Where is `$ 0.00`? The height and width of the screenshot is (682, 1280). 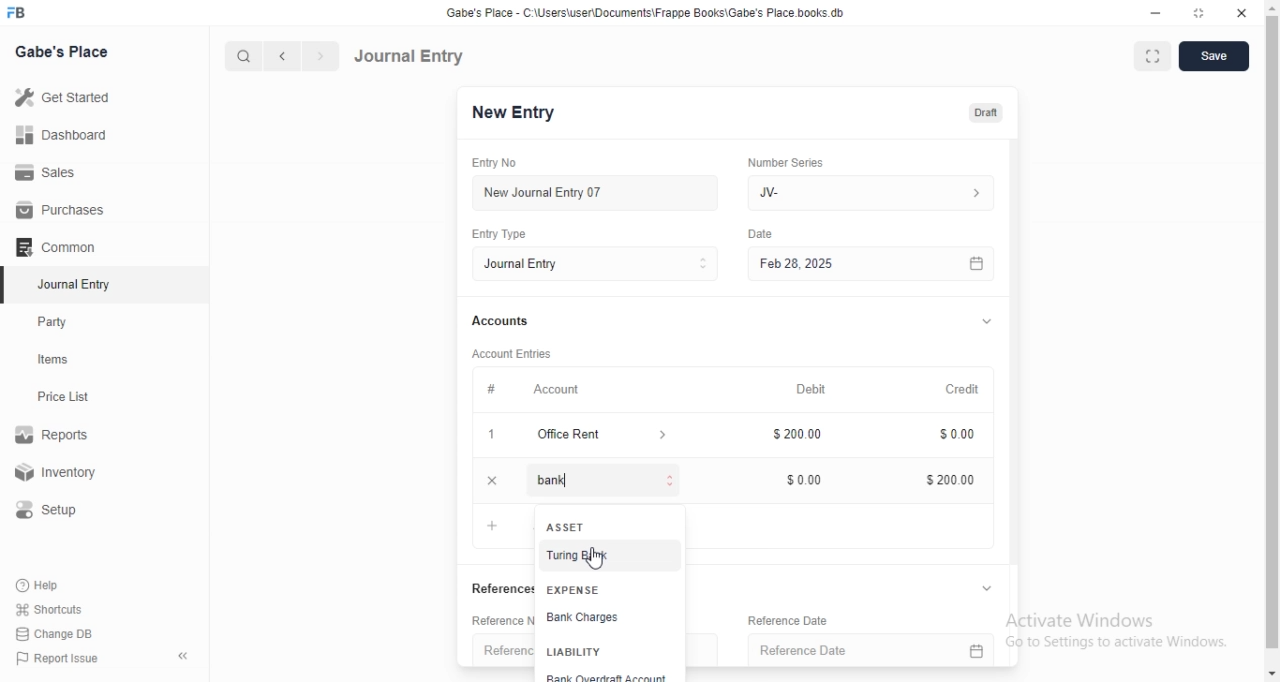 $ 0.00 is located at coordinates (960, 436).